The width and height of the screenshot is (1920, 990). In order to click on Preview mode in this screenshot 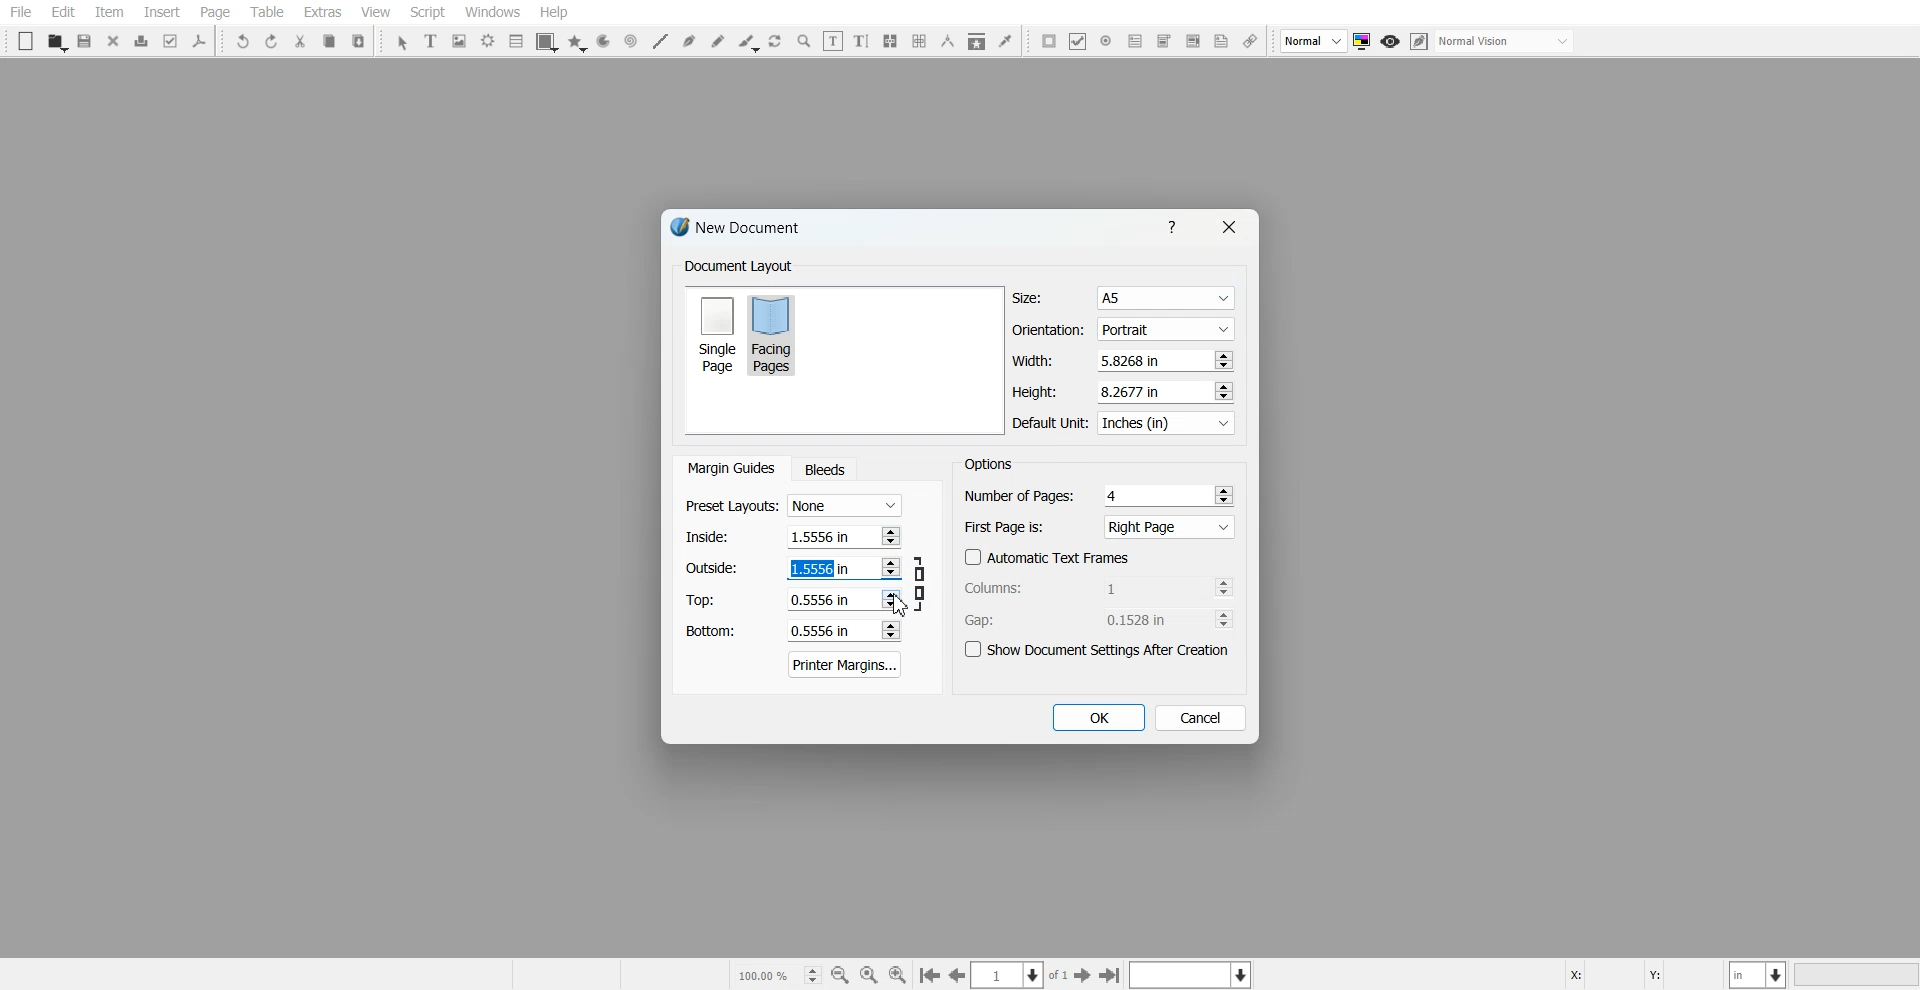, I will do `click(1391, 42)`.